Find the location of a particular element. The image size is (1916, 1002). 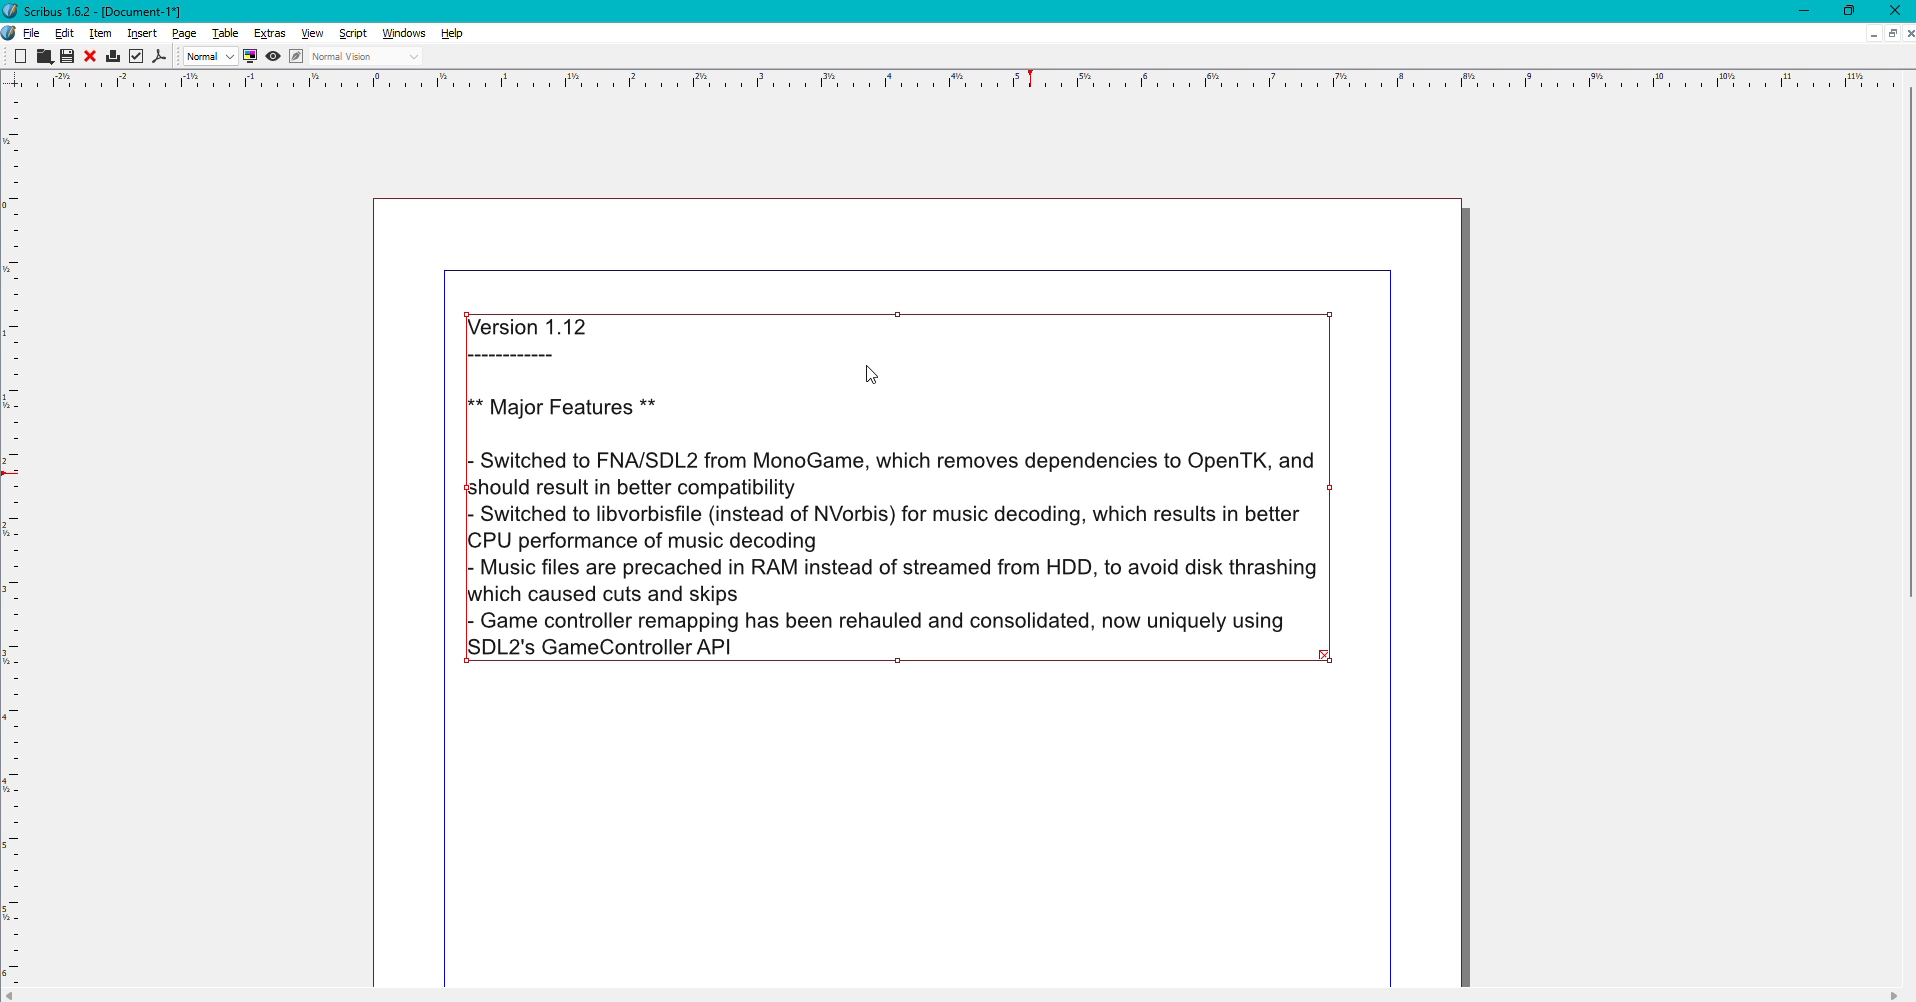

File is located at coordinates (31, 33).